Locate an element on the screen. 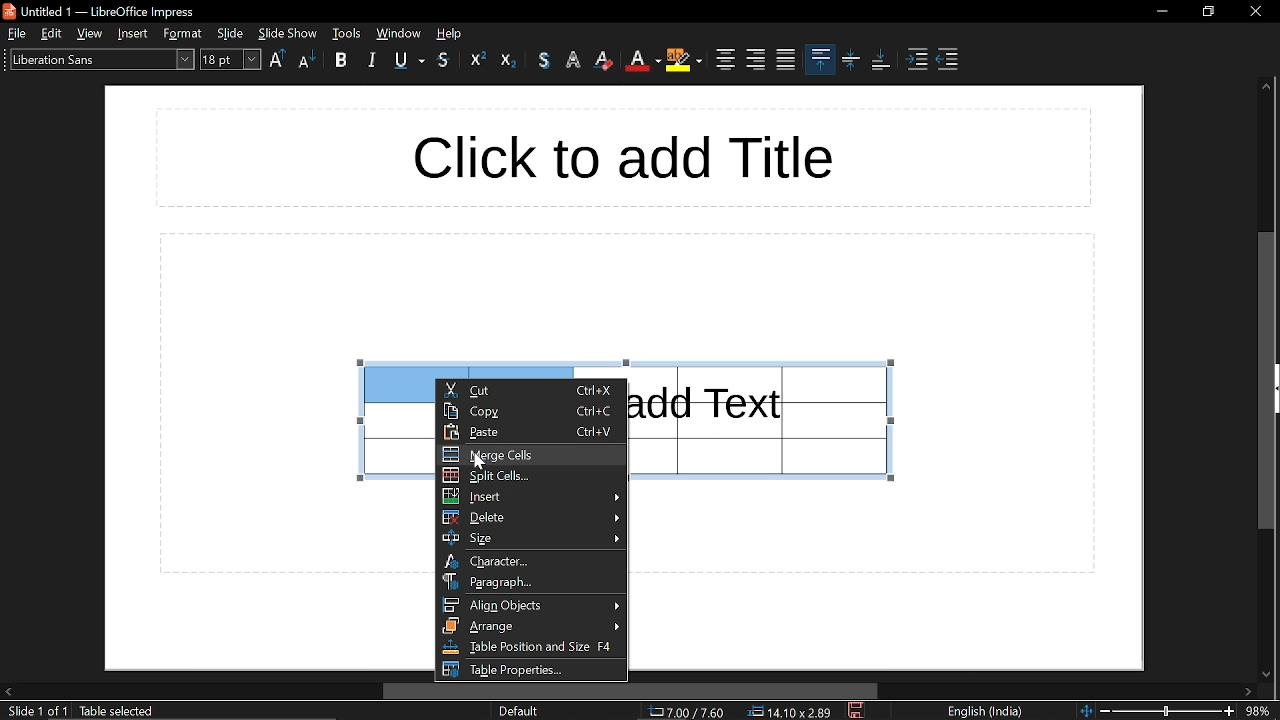 This screenshot has width=1280, height=720. zoom level is located at coordinates (1260, 710).